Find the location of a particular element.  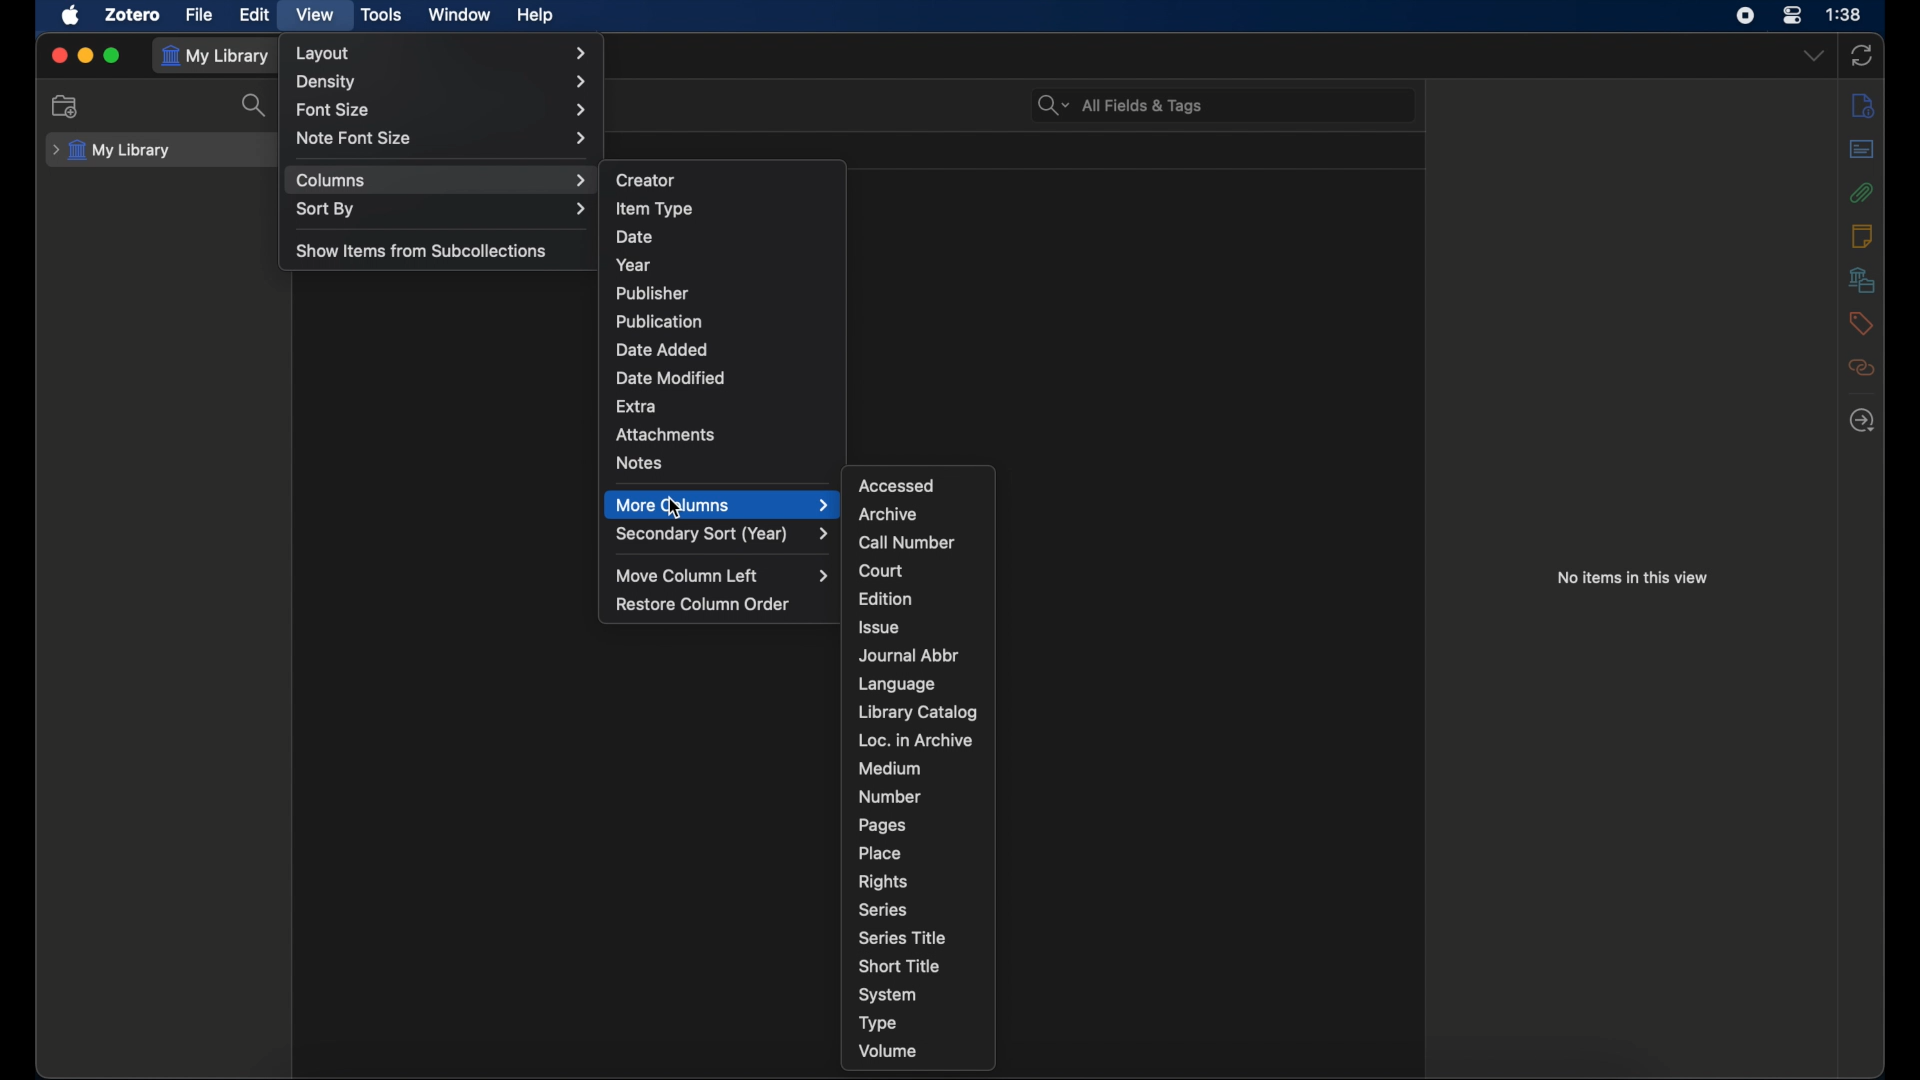

archive is located at coordinates (889, 515).